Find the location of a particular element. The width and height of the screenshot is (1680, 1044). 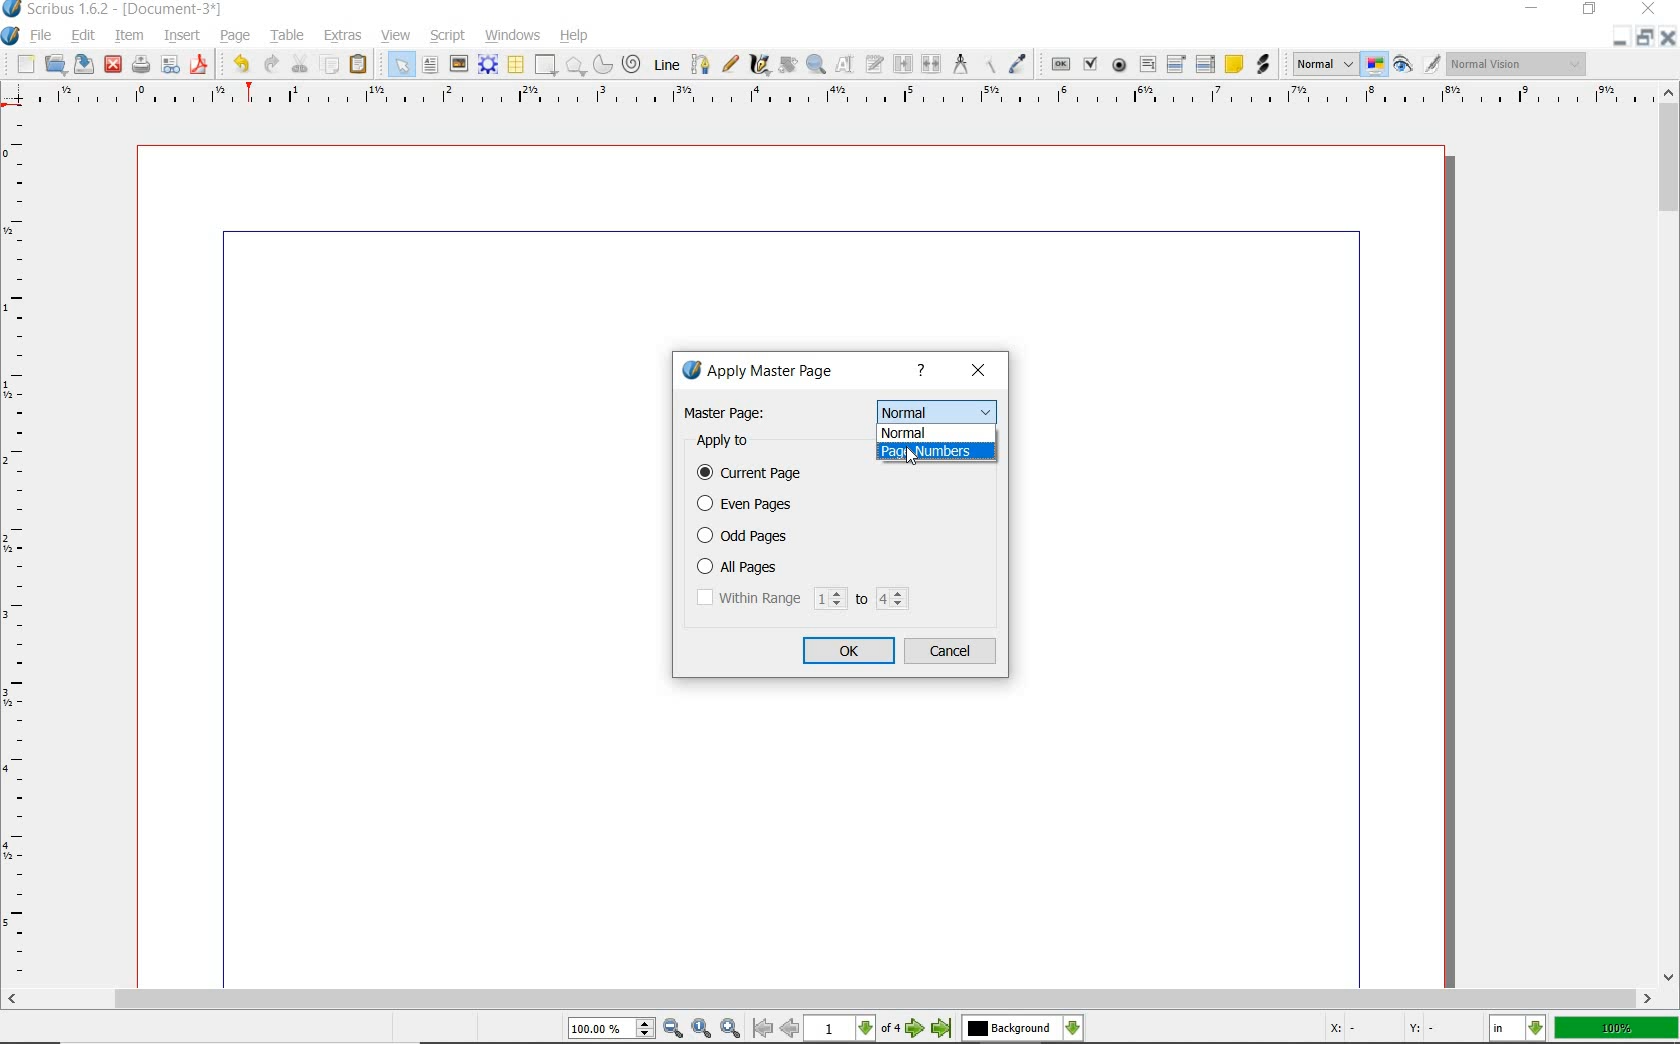

help is located at coordinates (925, 372).